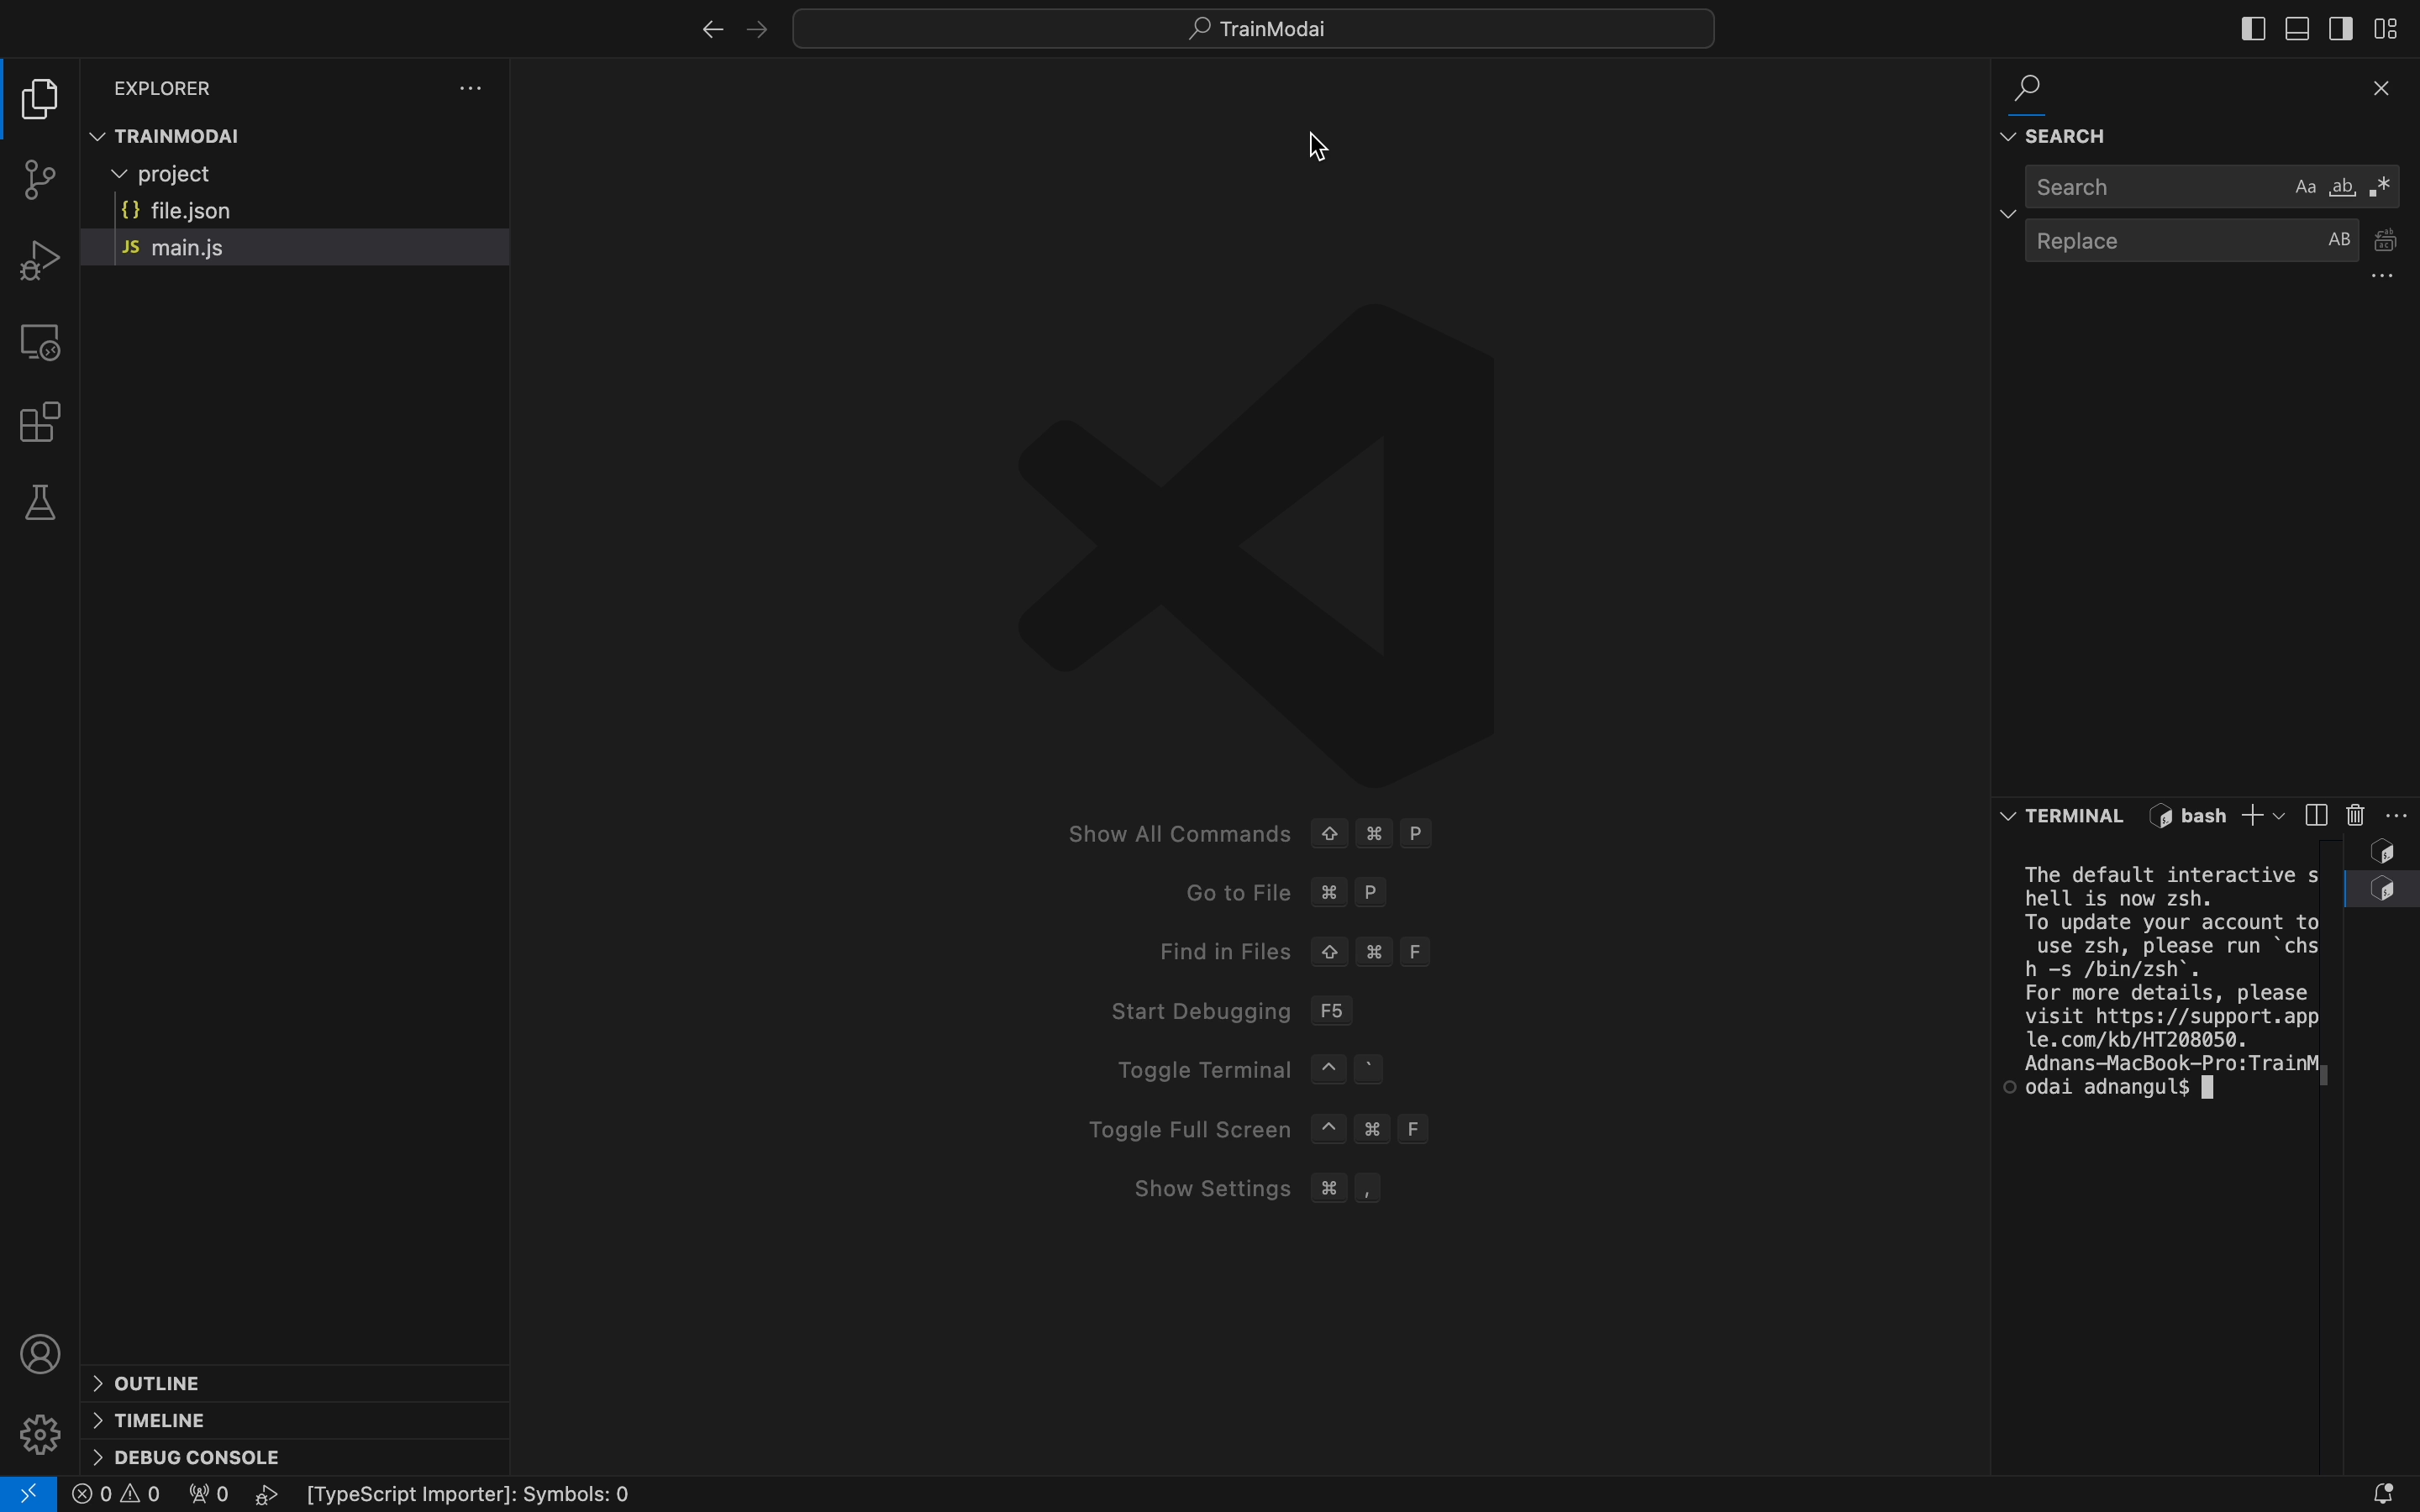 This screenshot has width=2420, height=1512. Describe the element at coordinates (2387, 1485) in the screenshot. I see `notification` at that location.